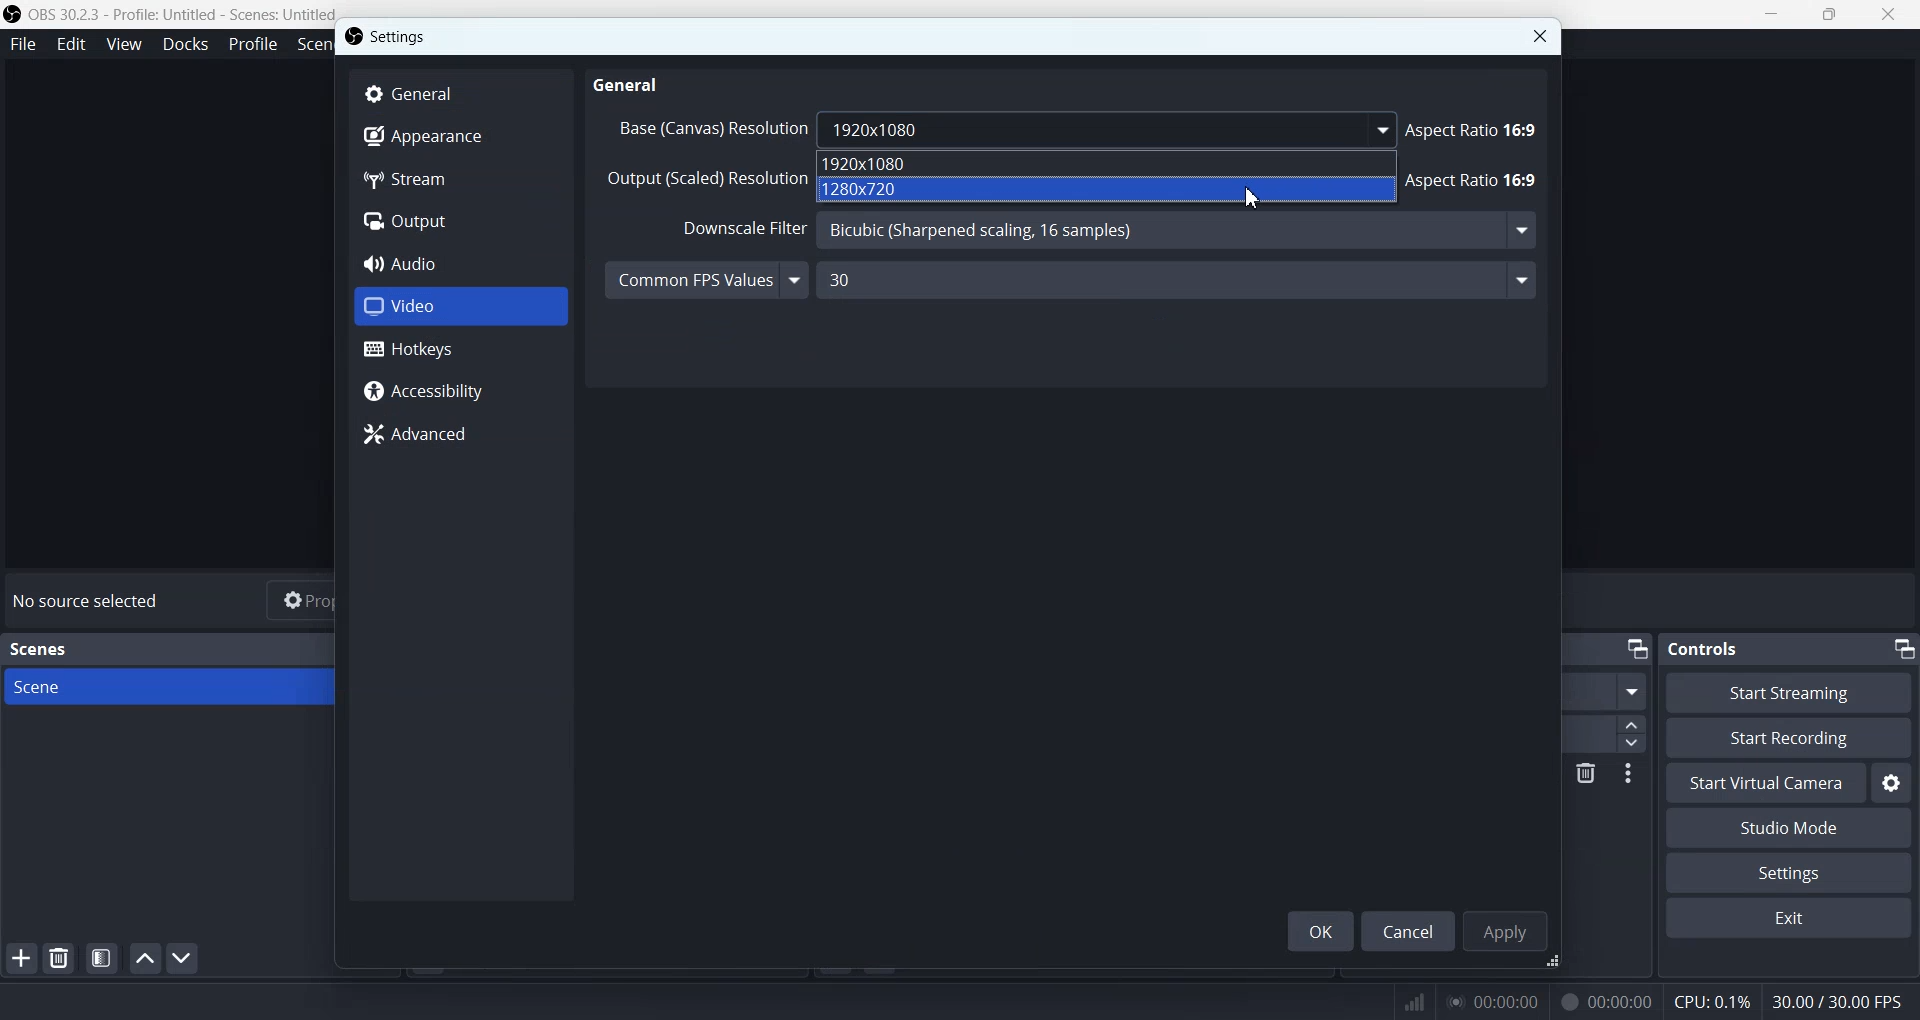  I want to click on Close, so click(1540, 35).